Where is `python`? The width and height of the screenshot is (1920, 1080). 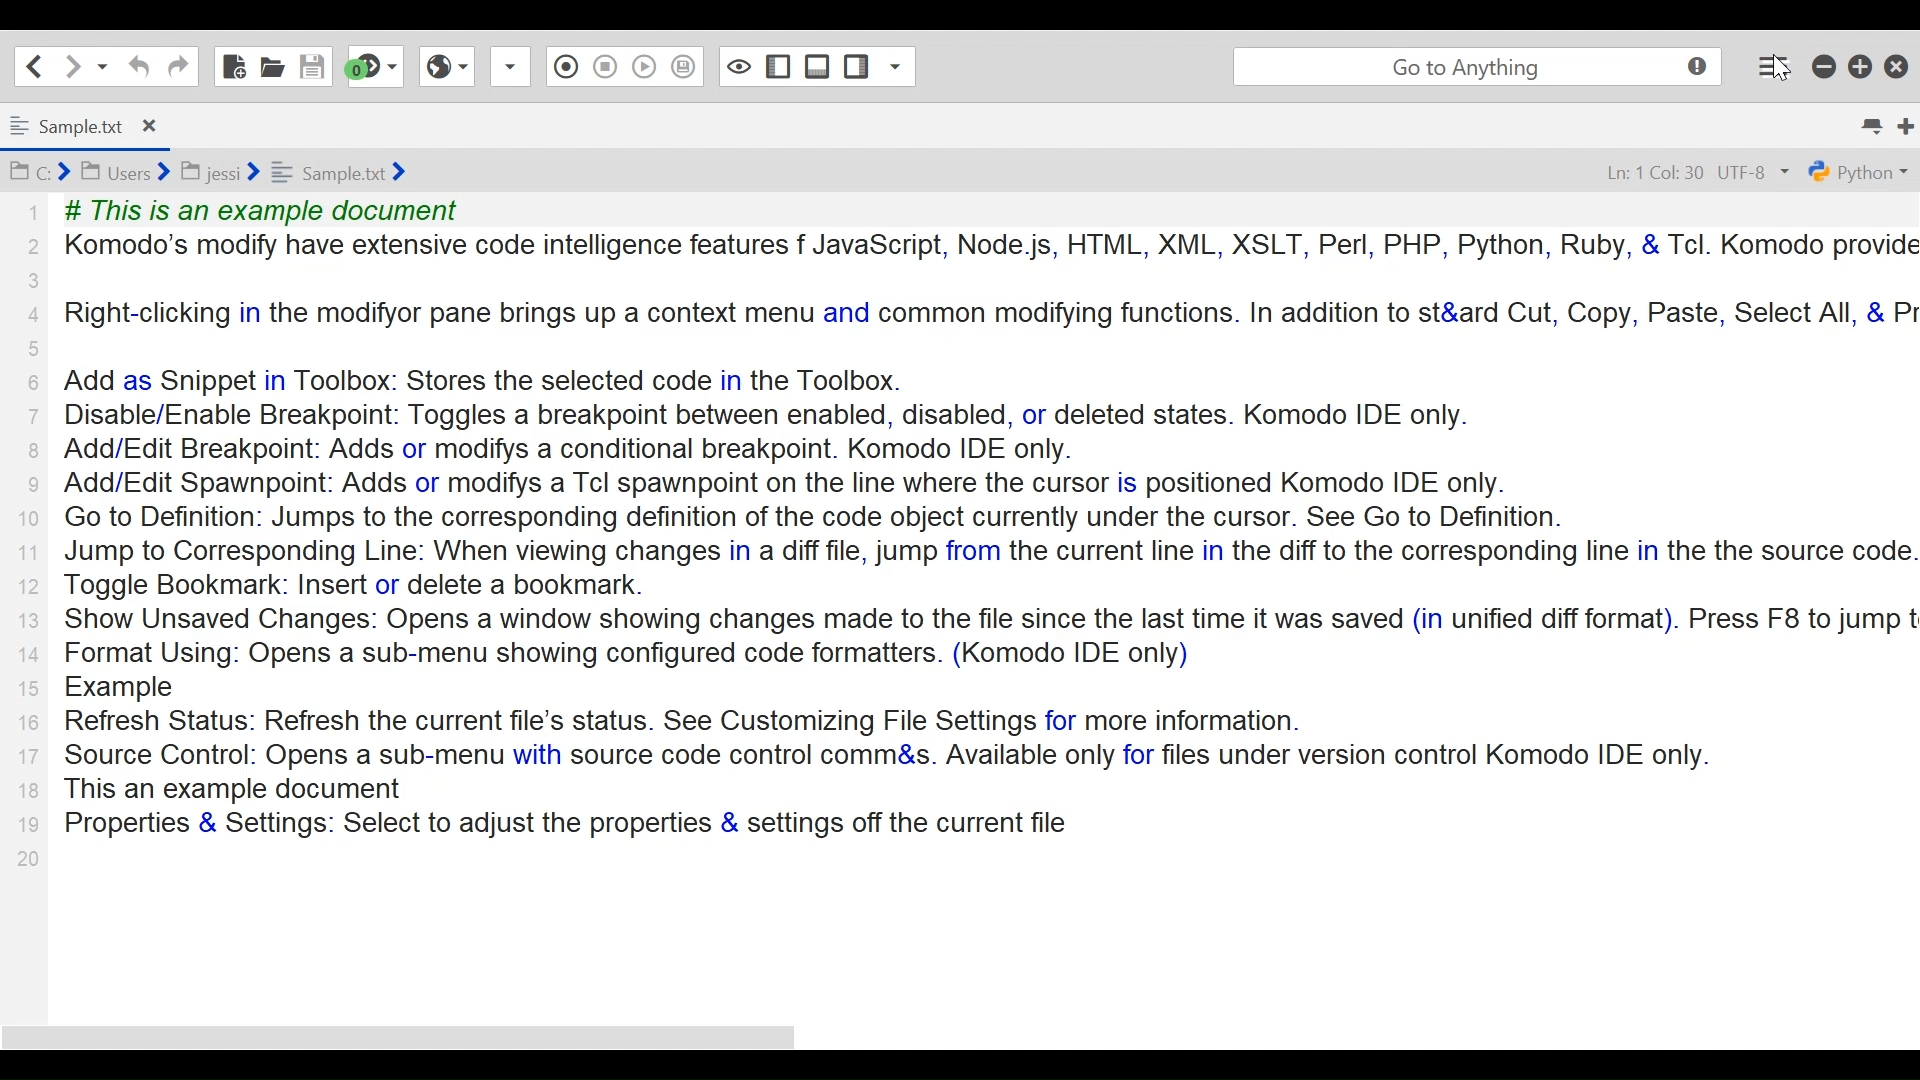 python is located at coordinates (1859, 173).